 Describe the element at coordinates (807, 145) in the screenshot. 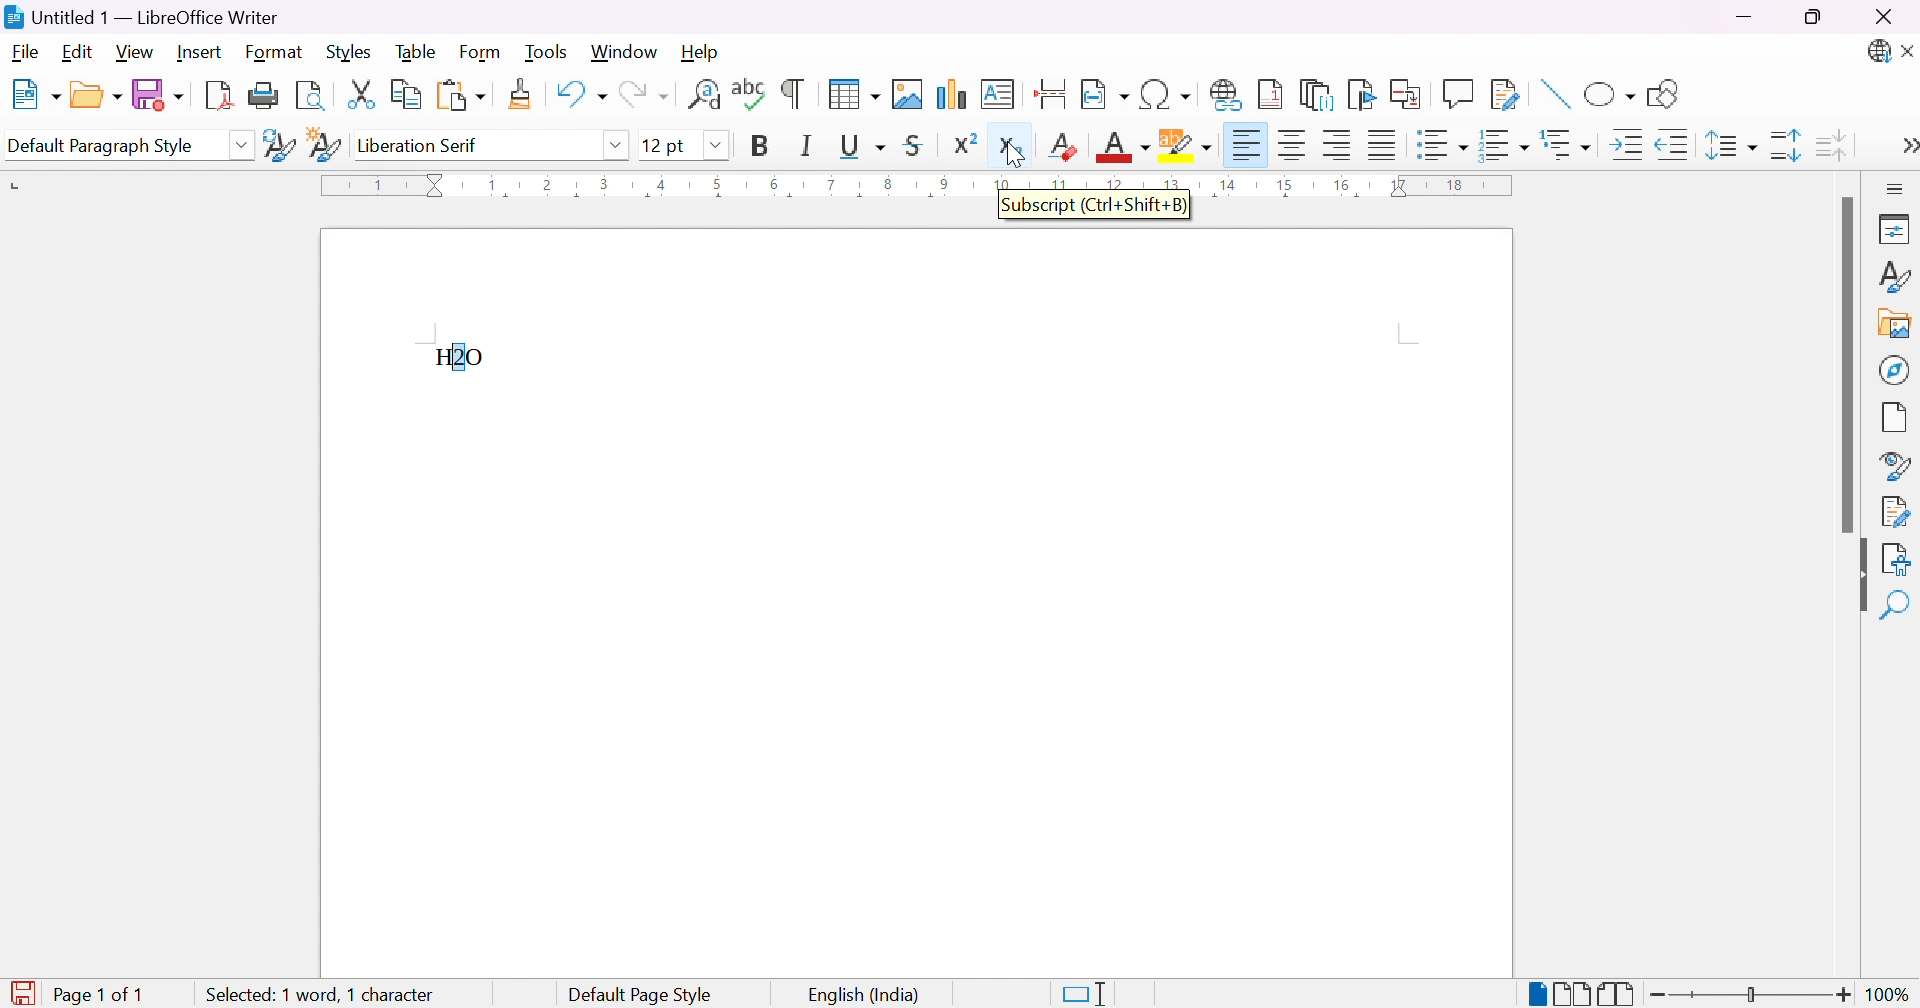

I see `Italic` at that location.